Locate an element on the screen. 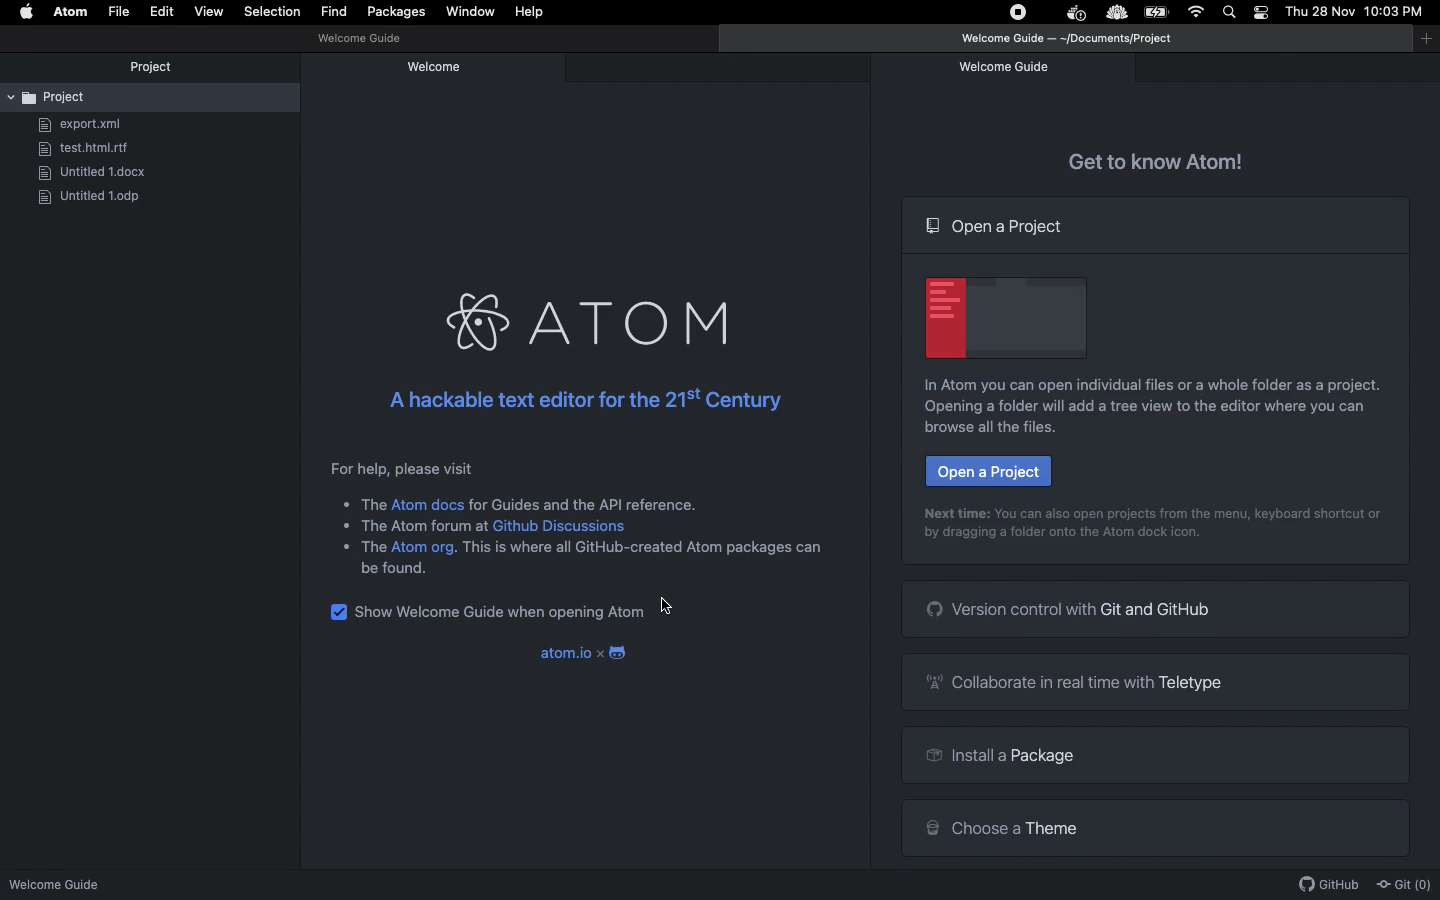  Atom org is located at coordinates (424, 547).